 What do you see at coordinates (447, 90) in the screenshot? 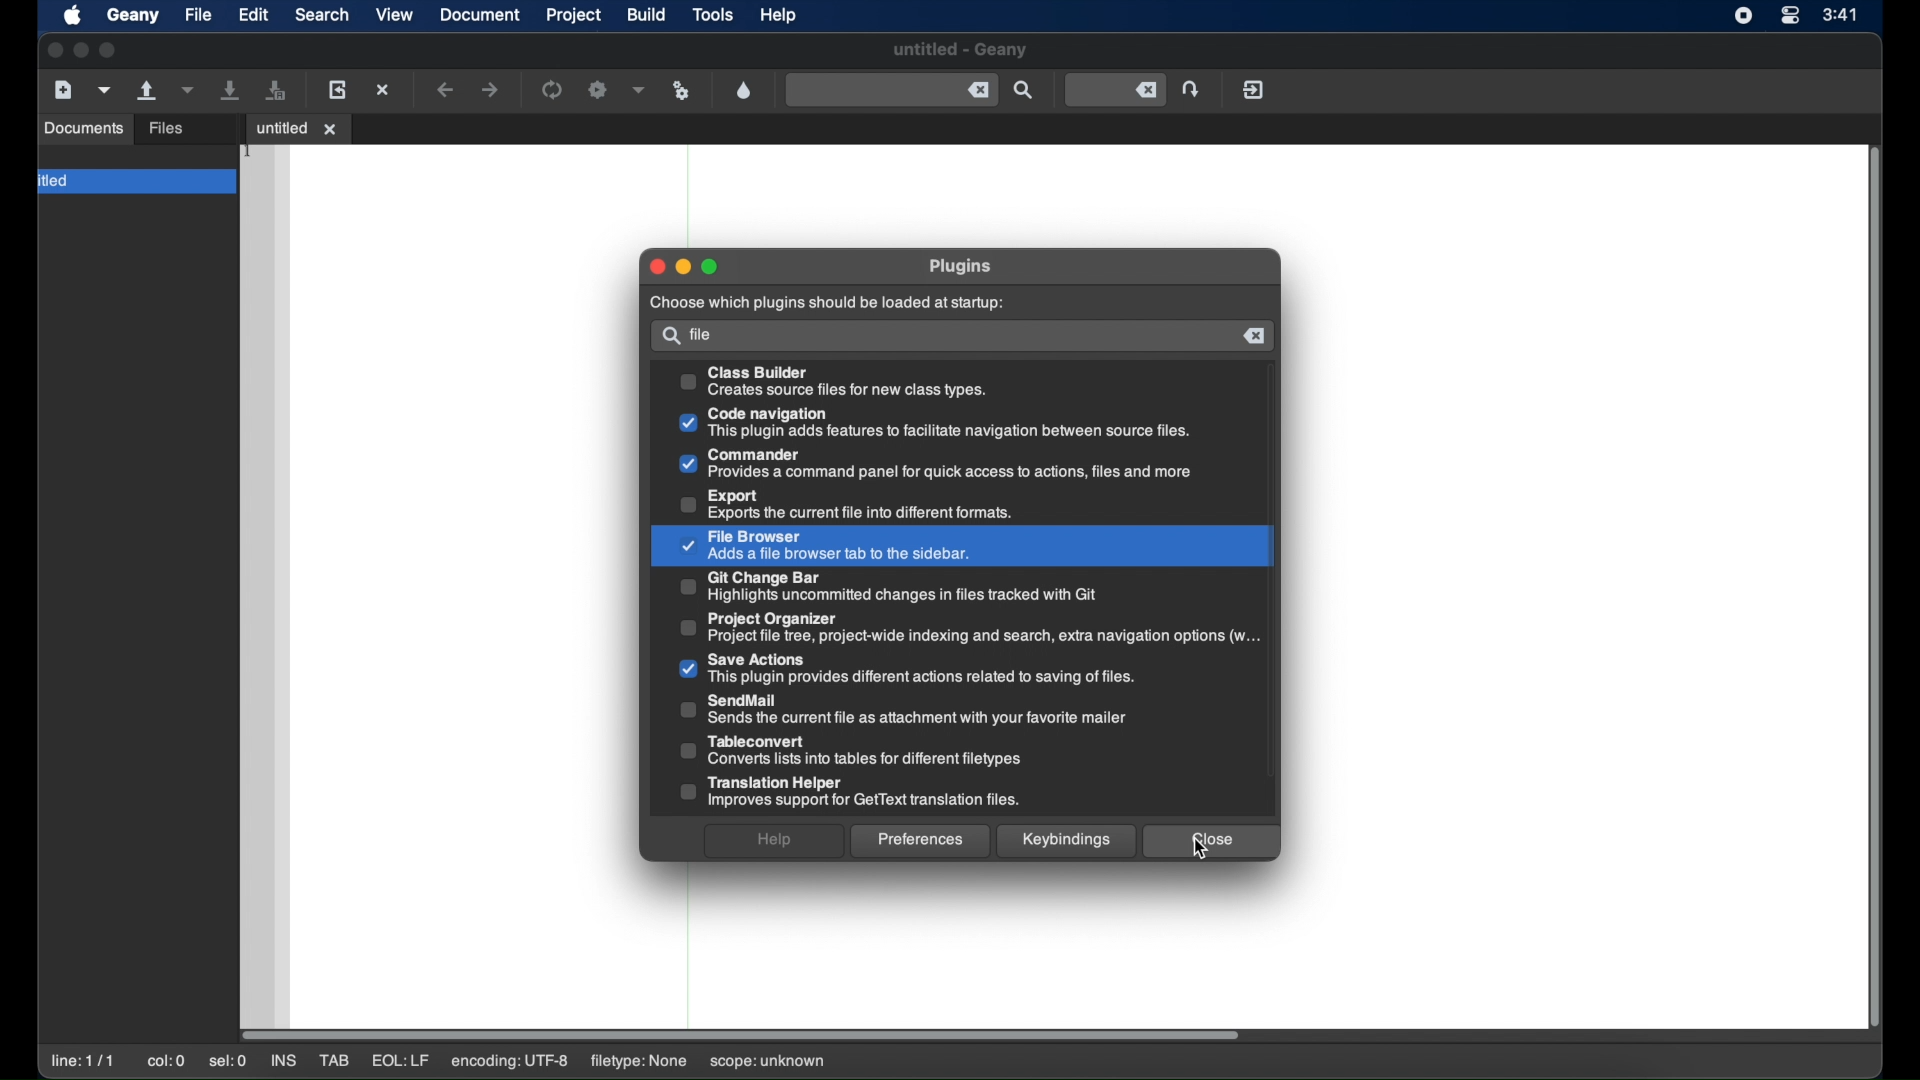
I see `navigate back a location` at bounding box center [447, 90].